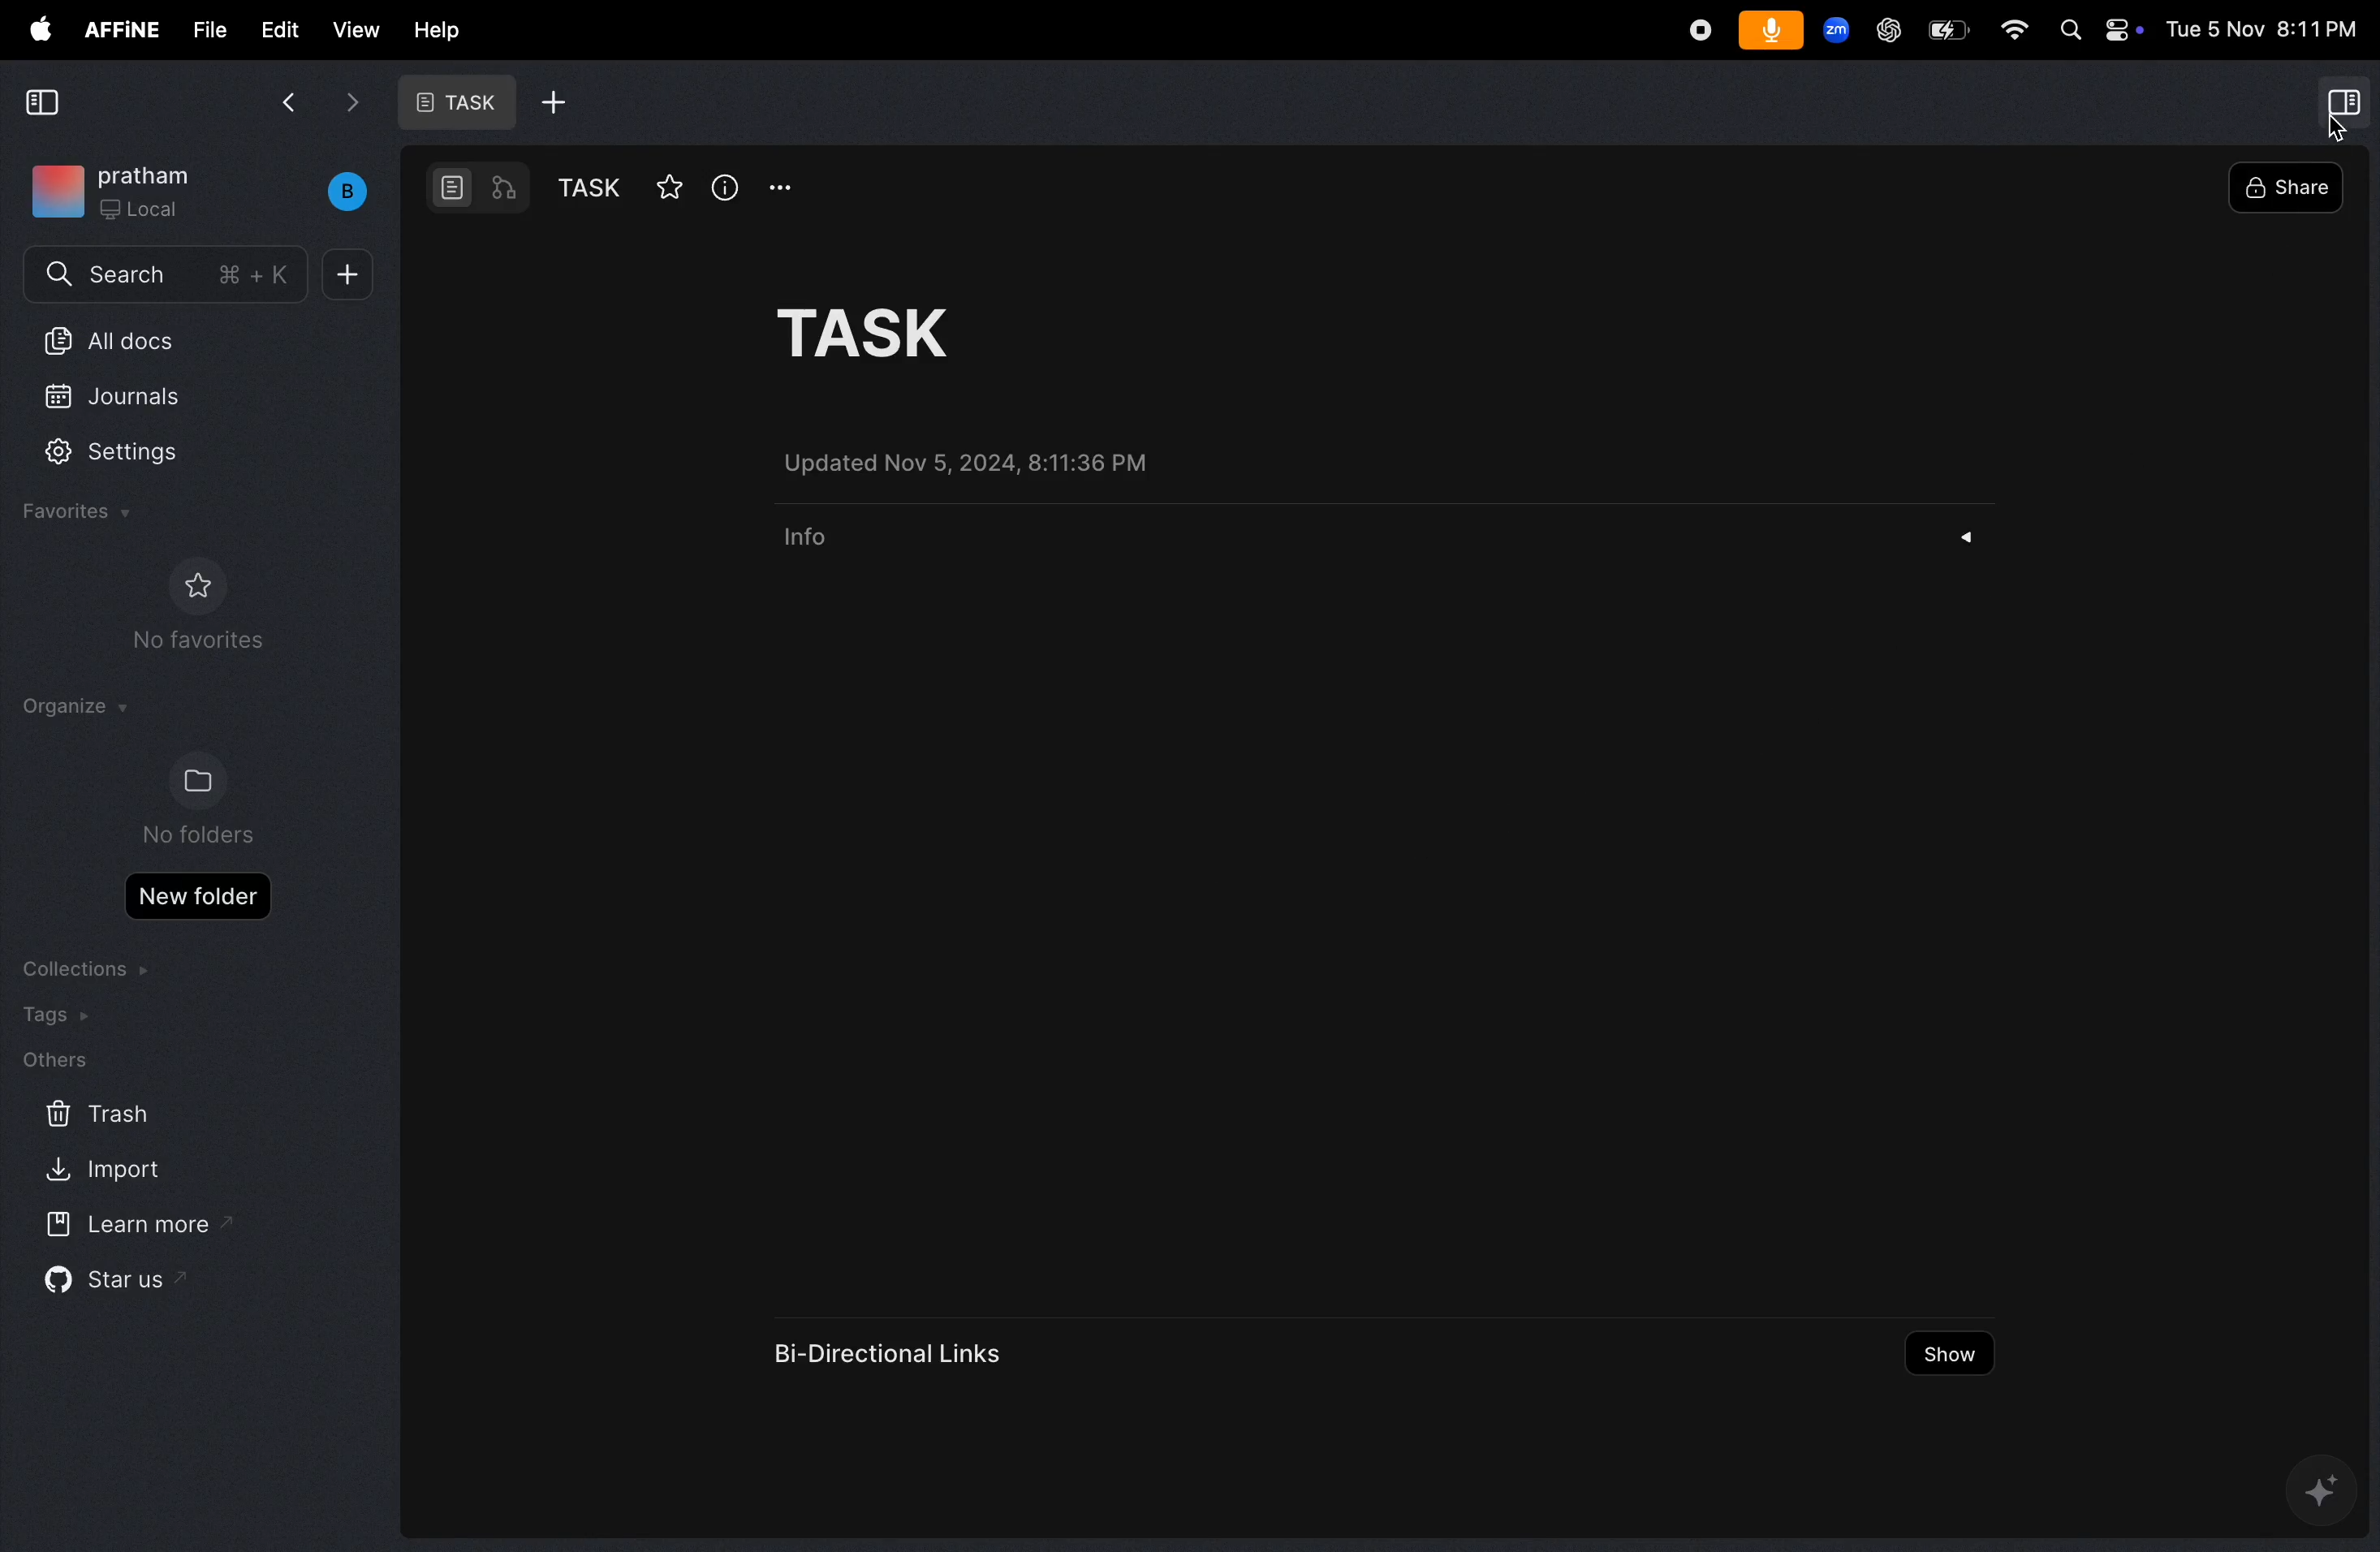  Describe the element at coordinates (198, 896) in the screenshot. I see `new folder` at that location.